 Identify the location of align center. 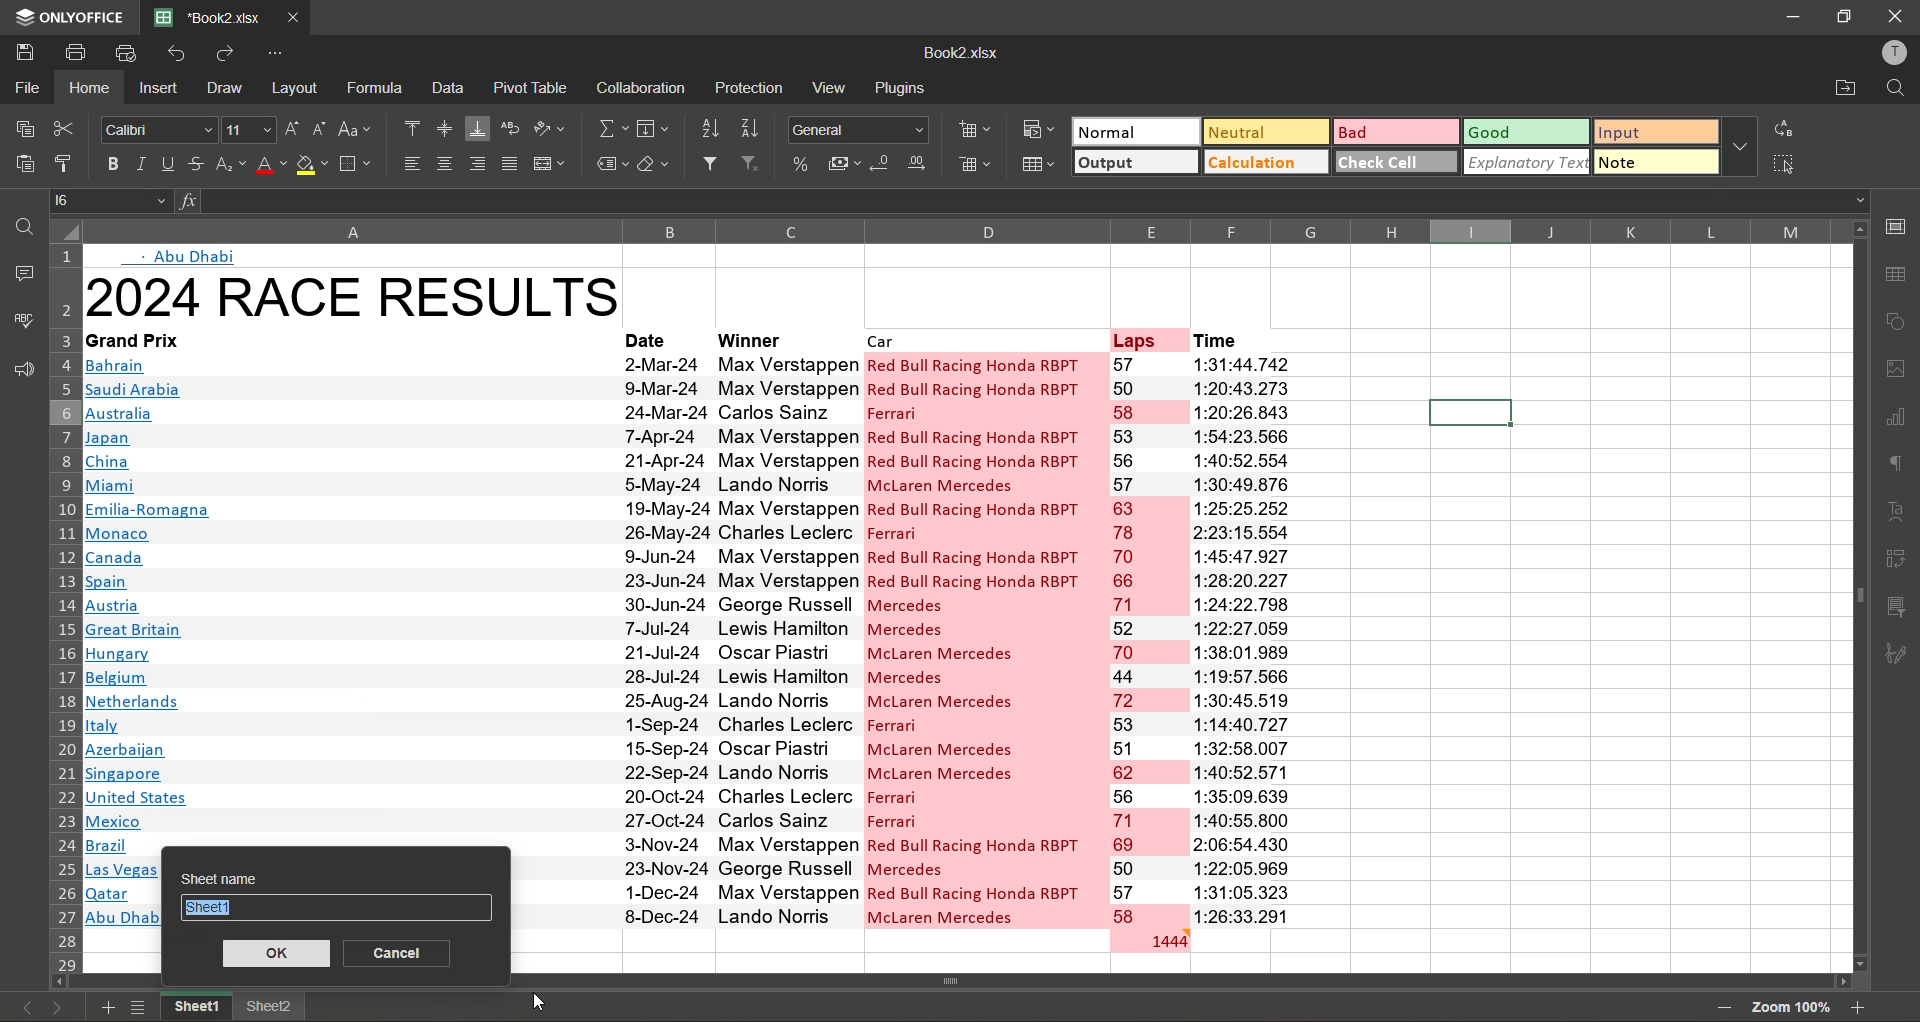
(445, 161).